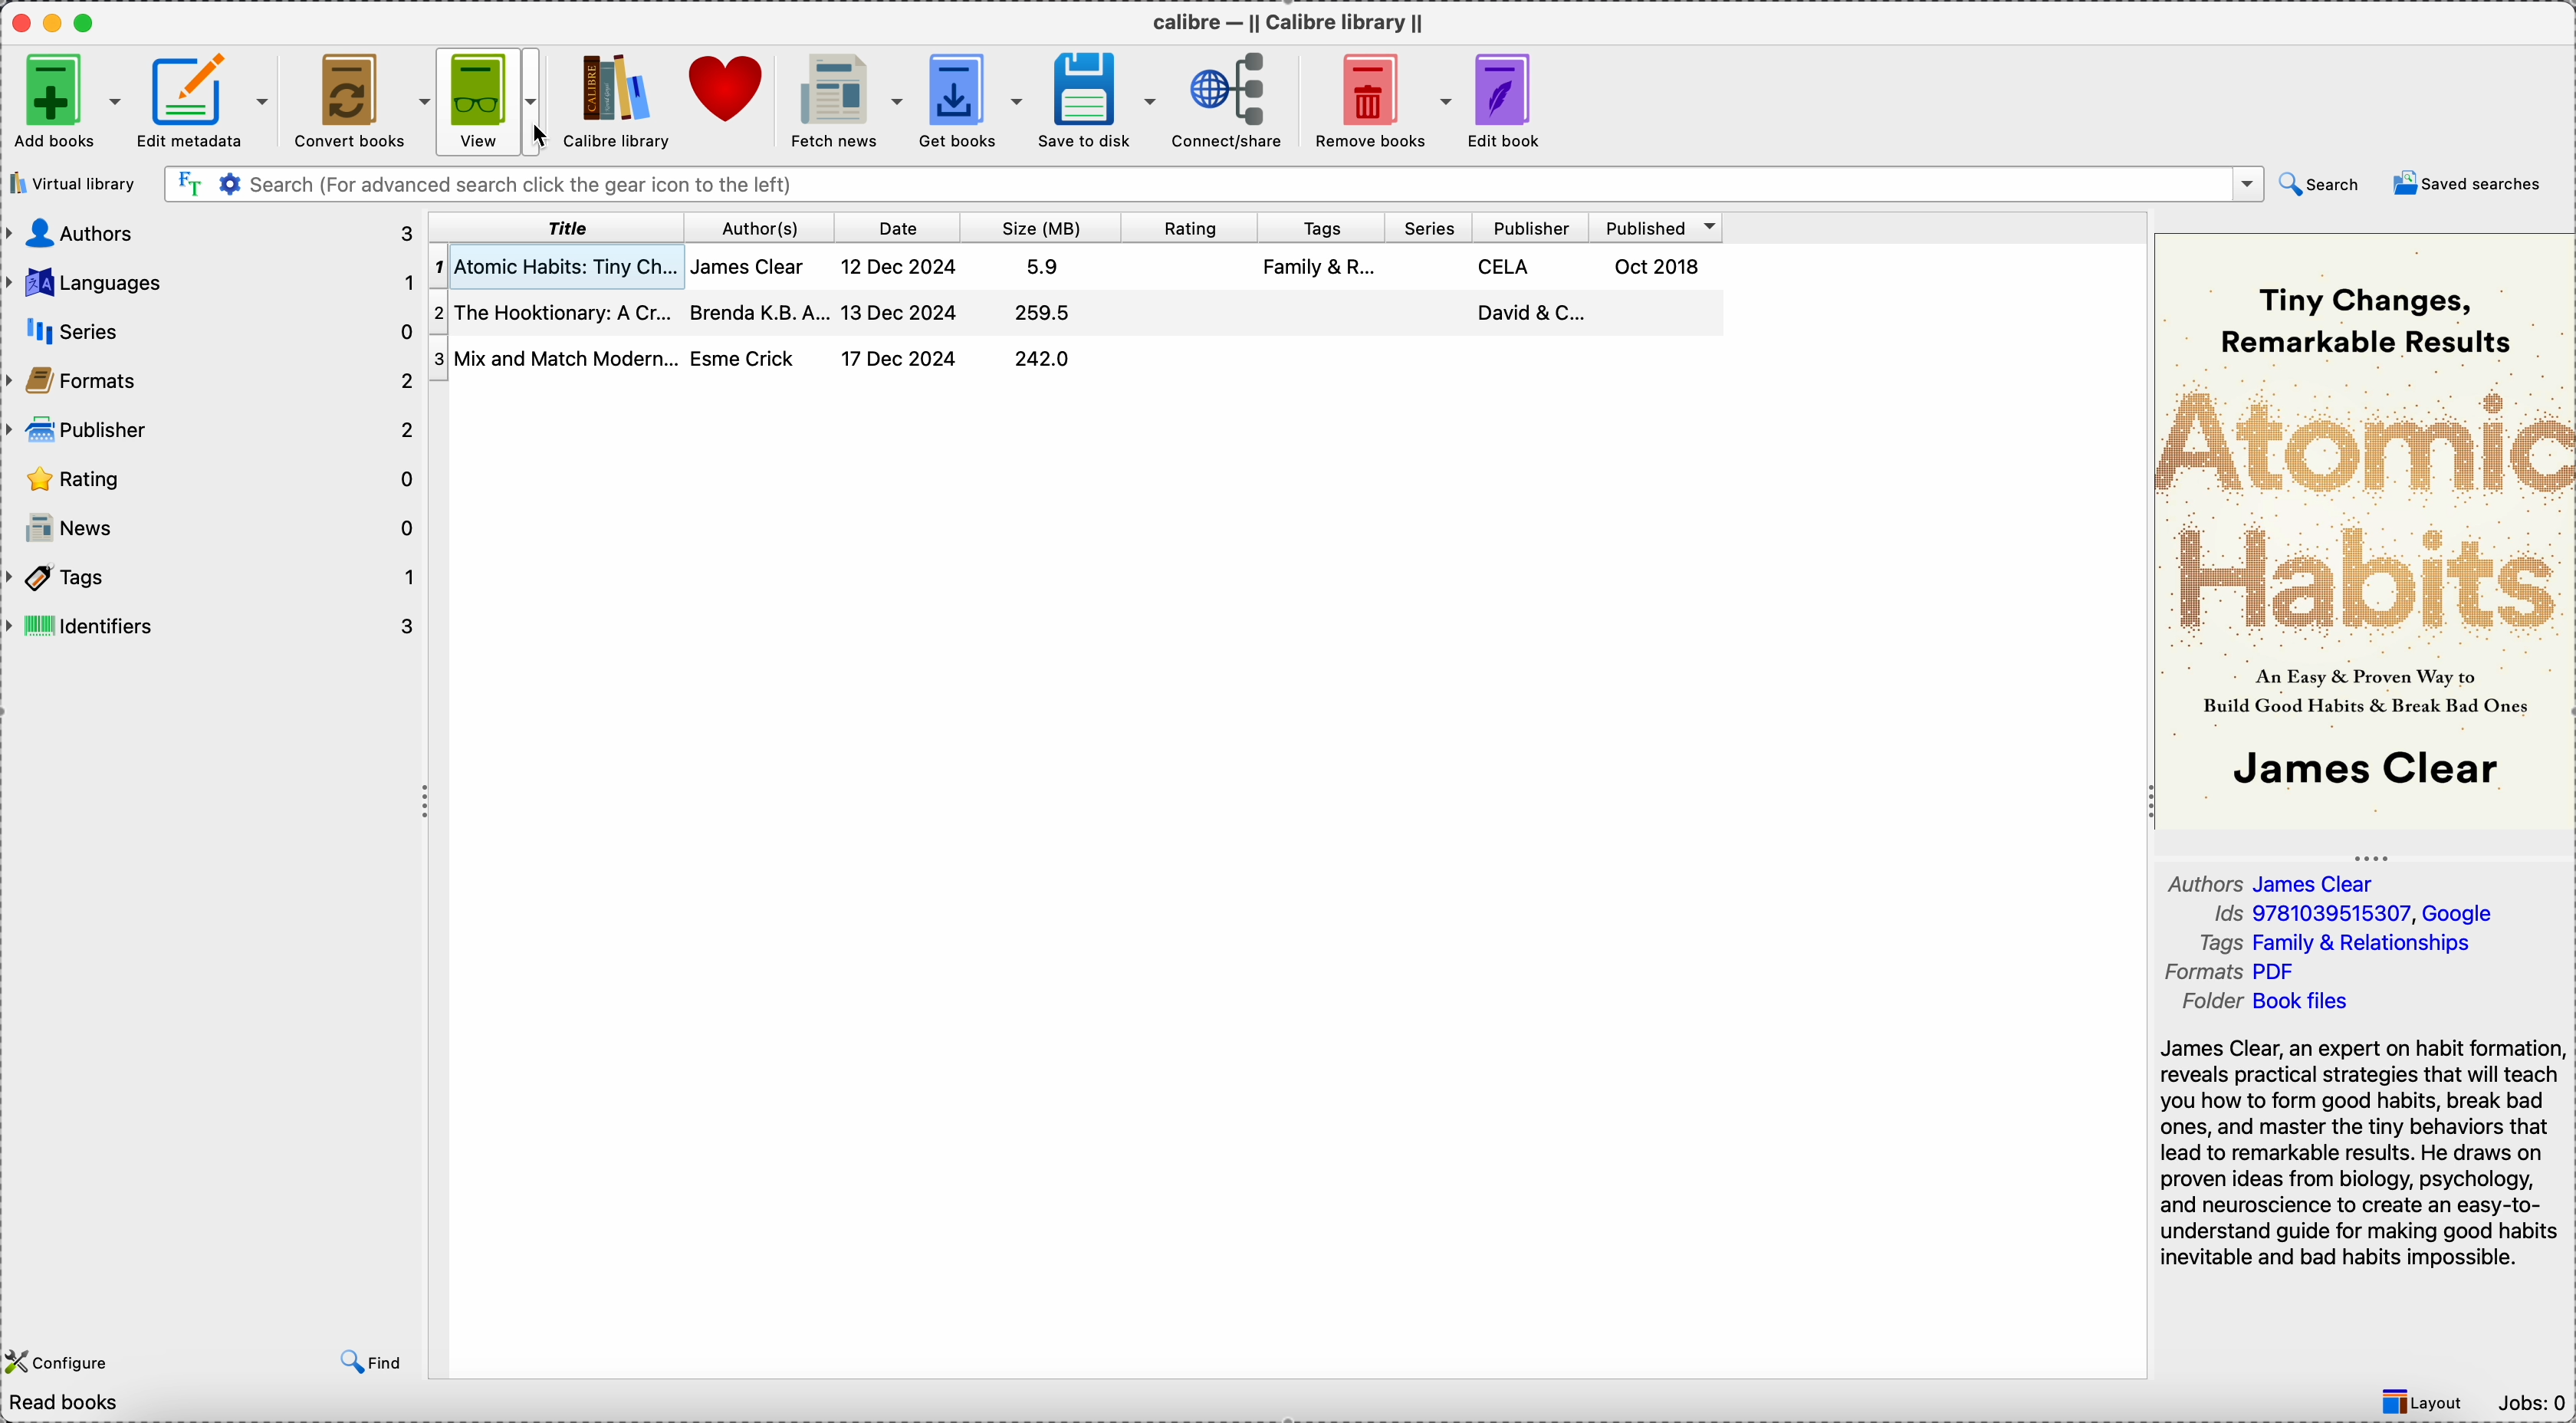 This screenshot has height=1423, width=2576. I want to click on search bar, so click(1212, 184).